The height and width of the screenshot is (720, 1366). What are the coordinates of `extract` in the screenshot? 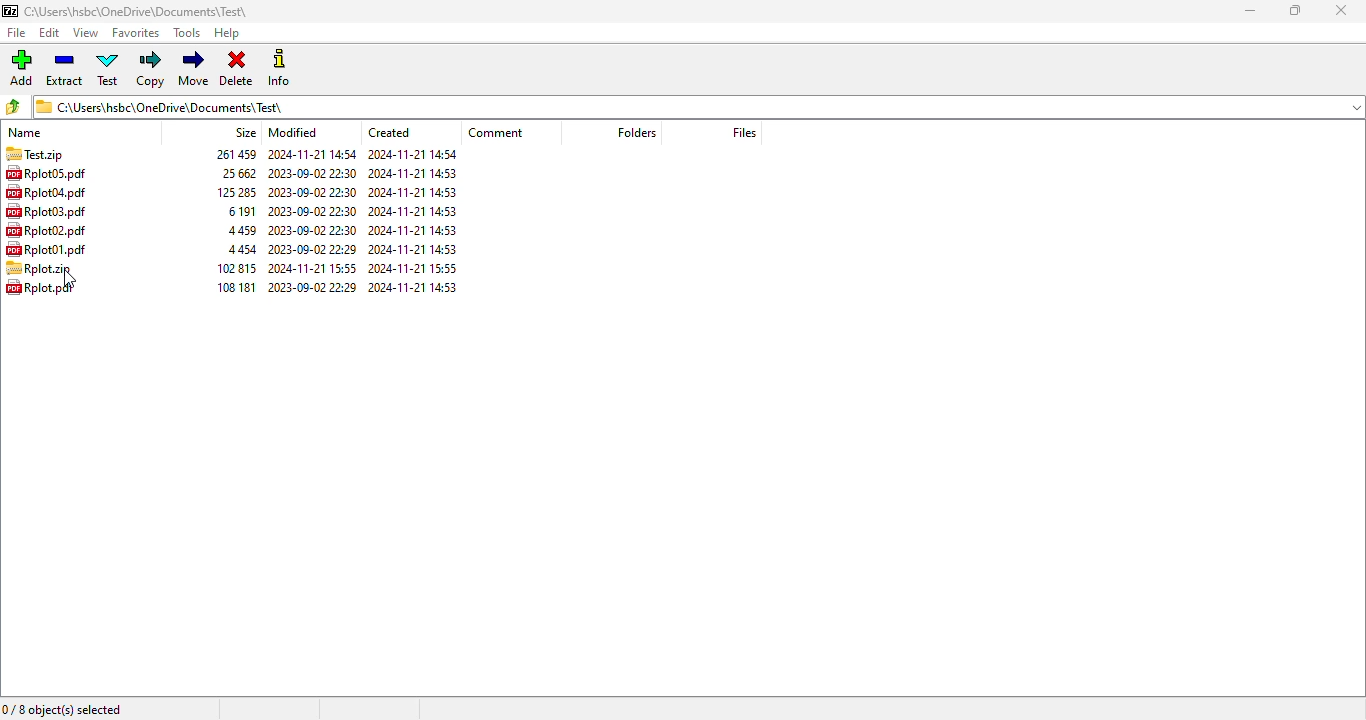 It's located at (64, 67).